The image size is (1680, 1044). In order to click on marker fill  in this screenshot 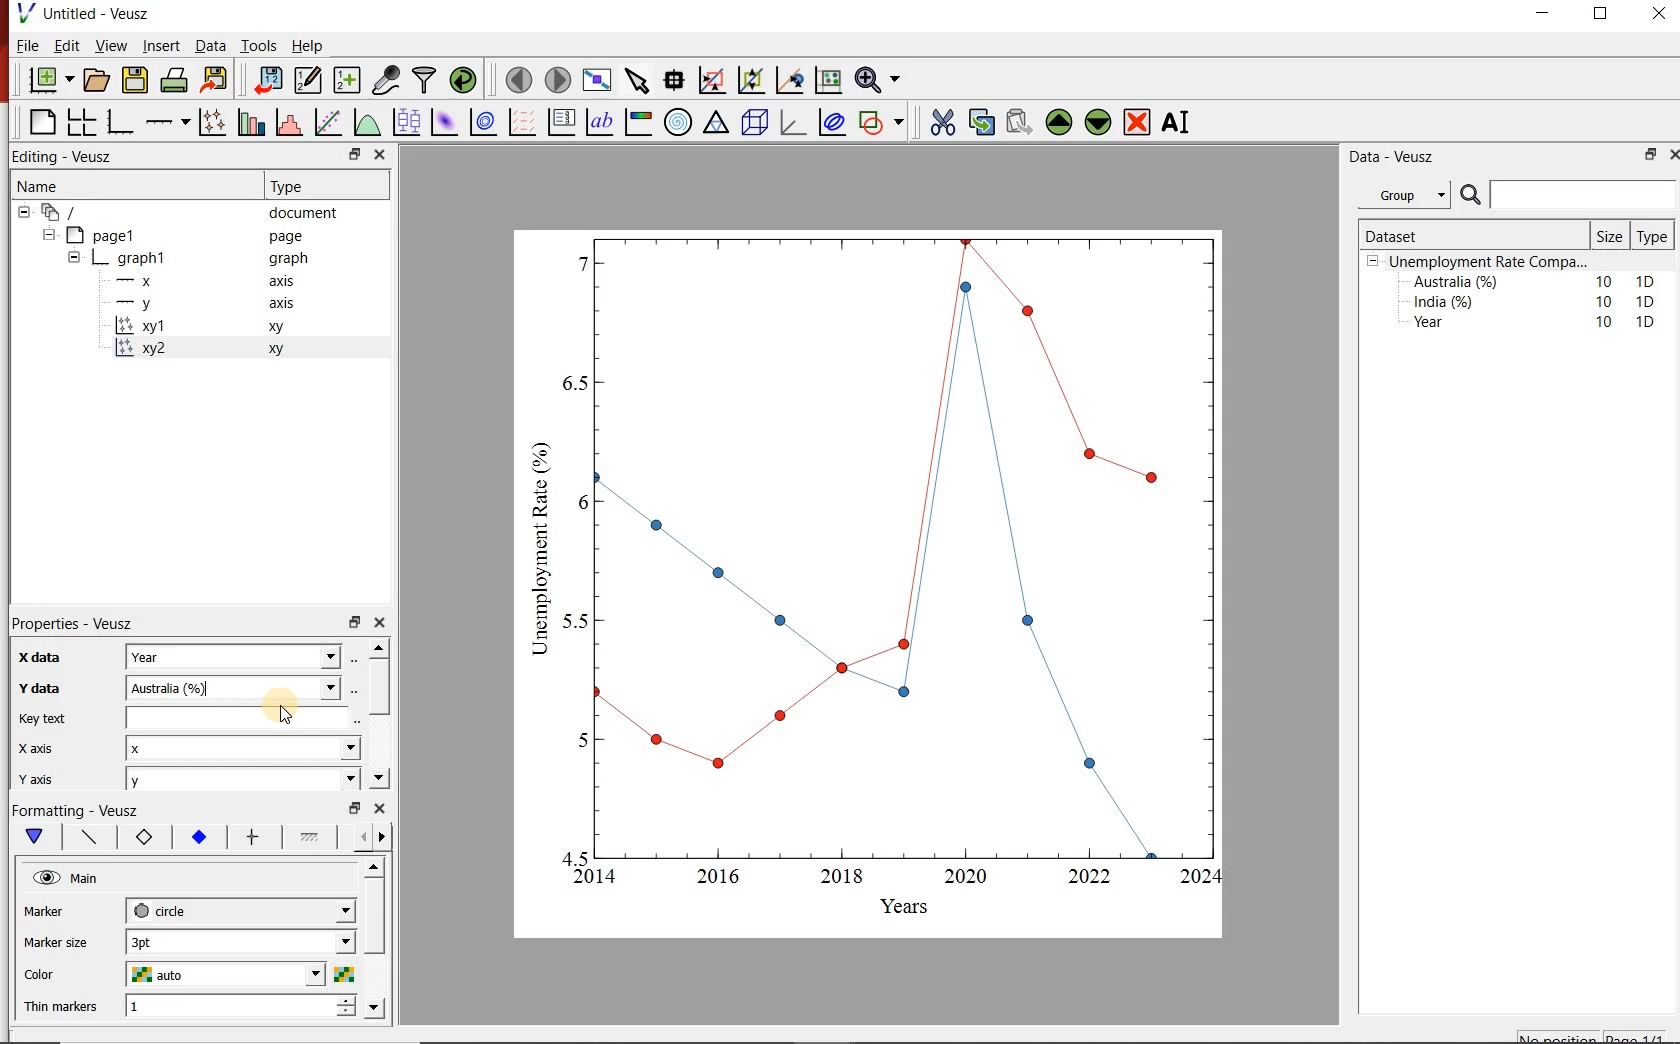, I will do `click(200, 838)`.